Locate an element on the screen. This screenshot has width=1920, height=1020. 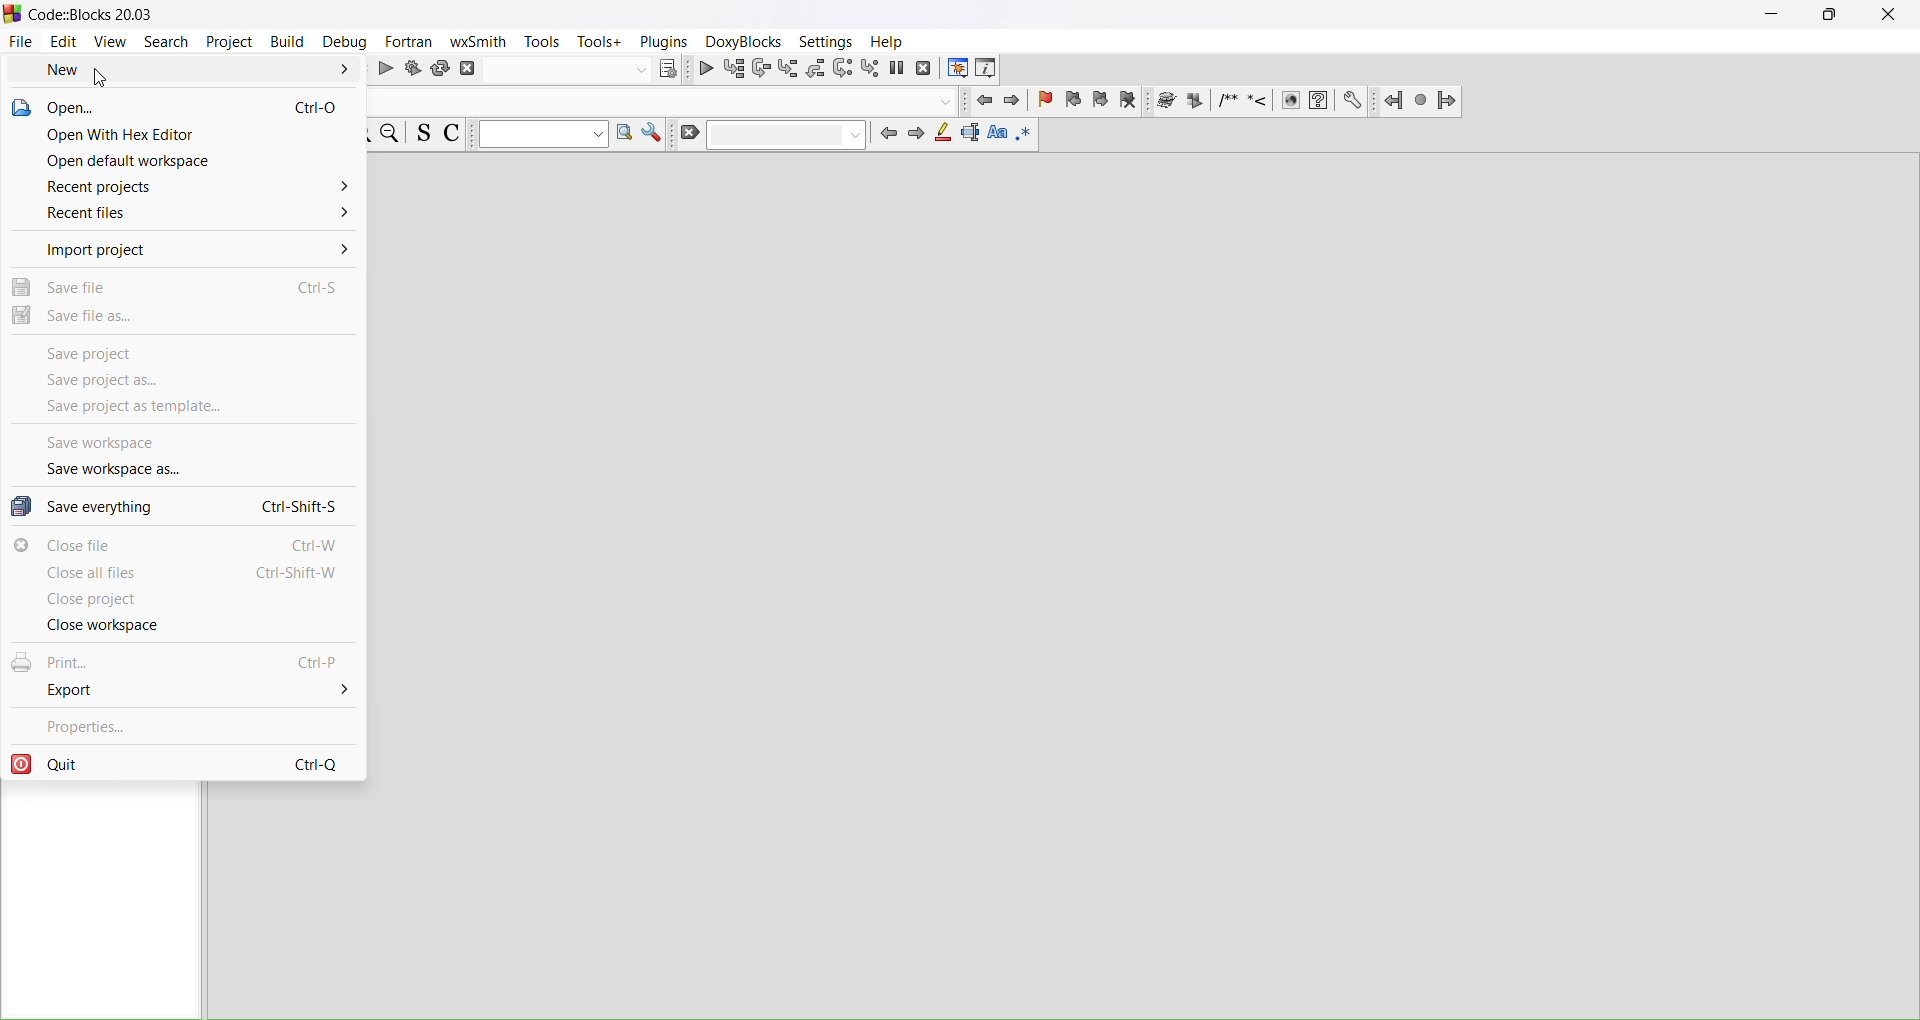
import project is located at coordinates (183, 250).